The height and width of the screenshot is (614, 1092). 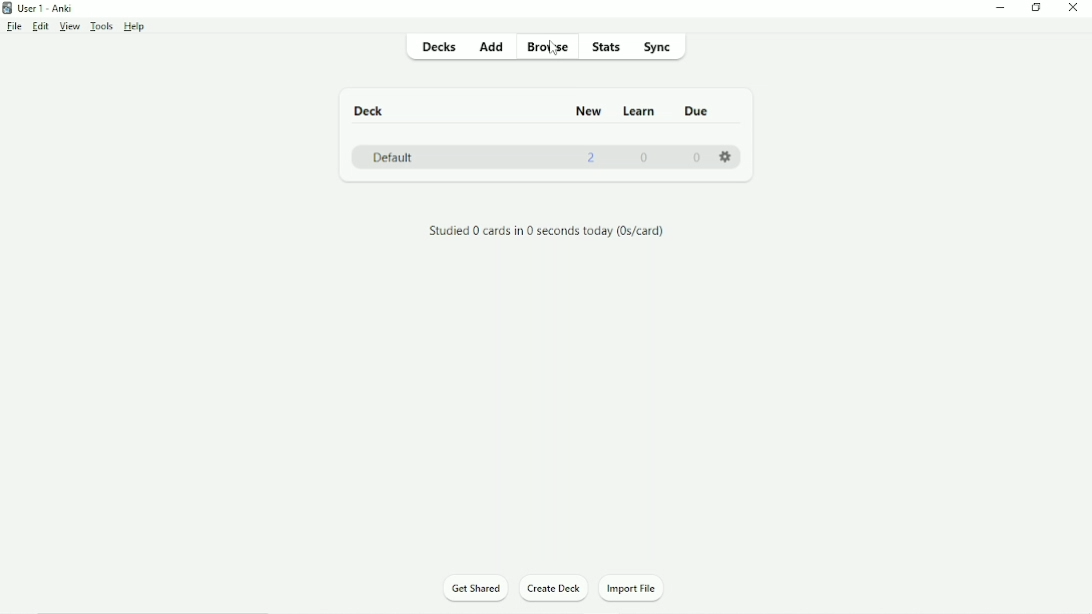 I want to click on 0, so click(x=695, y=159).